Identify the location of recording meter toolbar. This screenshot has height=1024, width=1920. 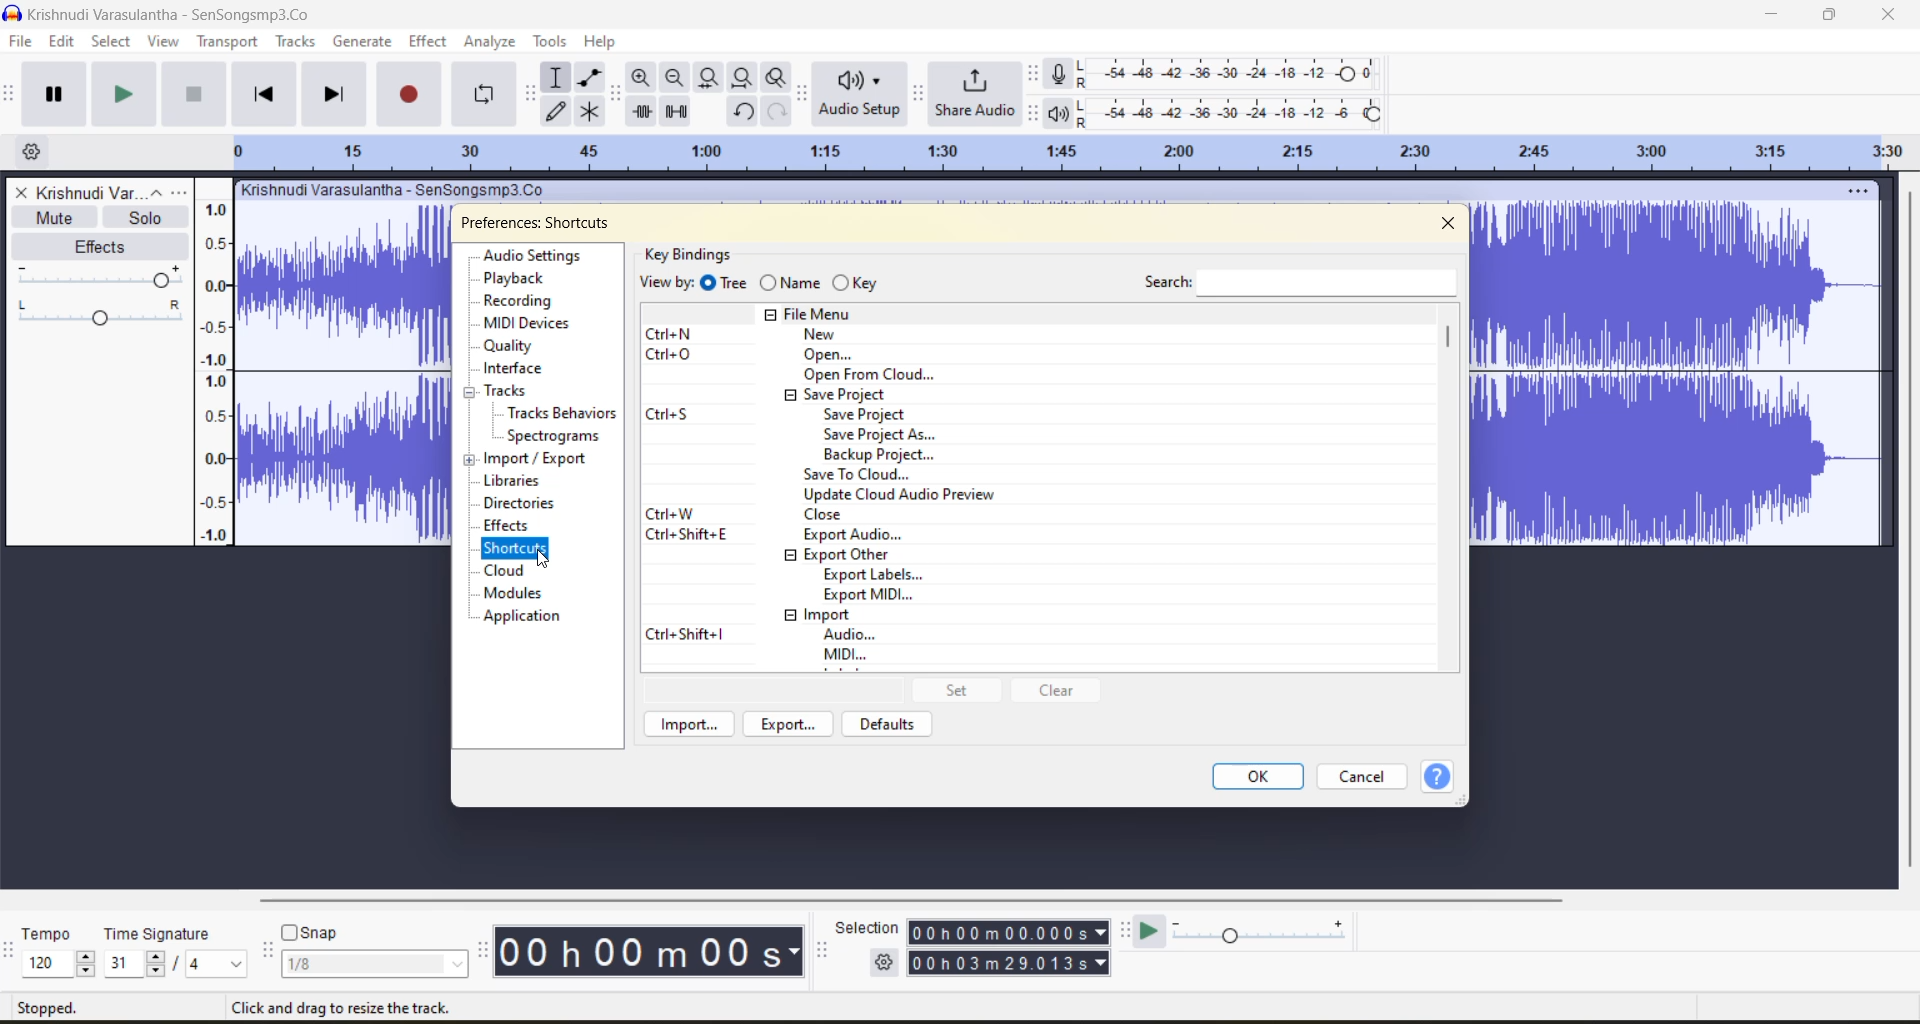
(1035, 74).